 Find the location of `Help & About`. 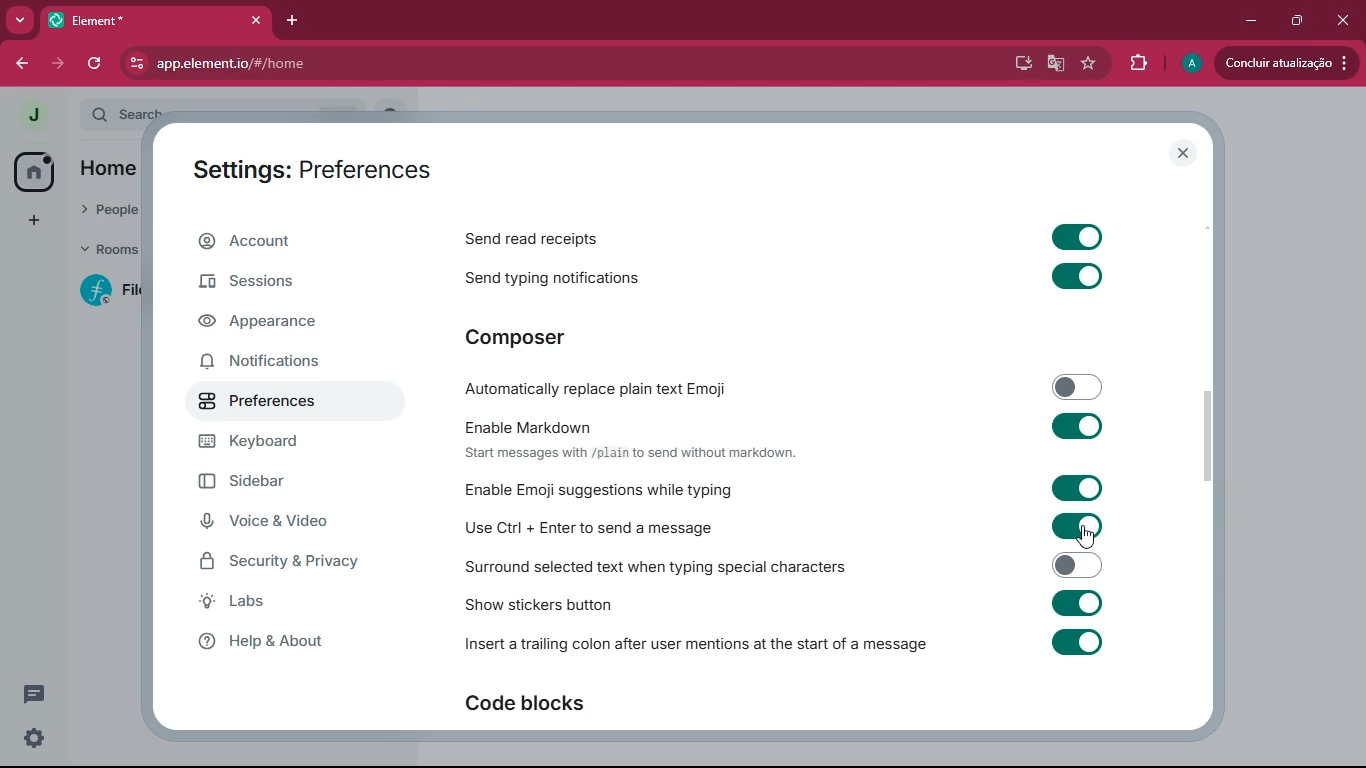

Help & About is located at coordinates (258, 641).